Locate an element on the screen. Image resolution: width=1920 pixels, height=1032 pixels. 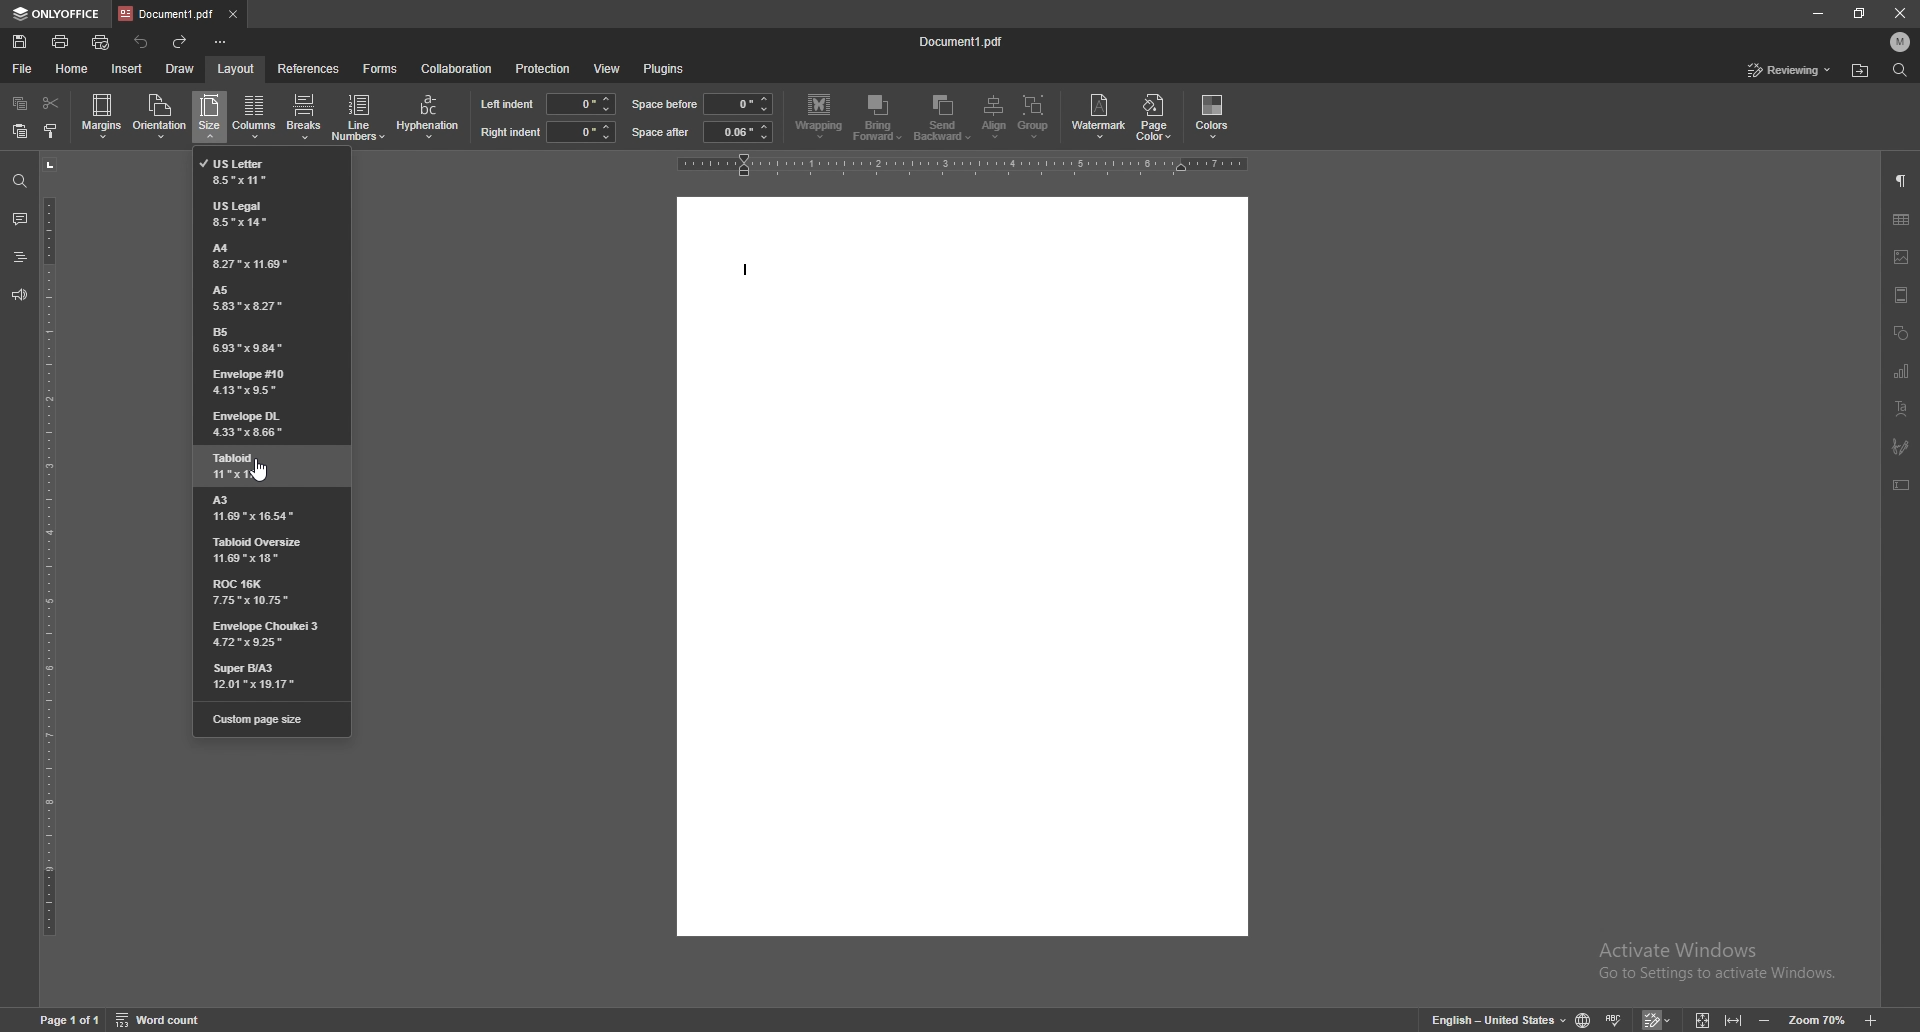
resize is located at coordinates (1859, 14).